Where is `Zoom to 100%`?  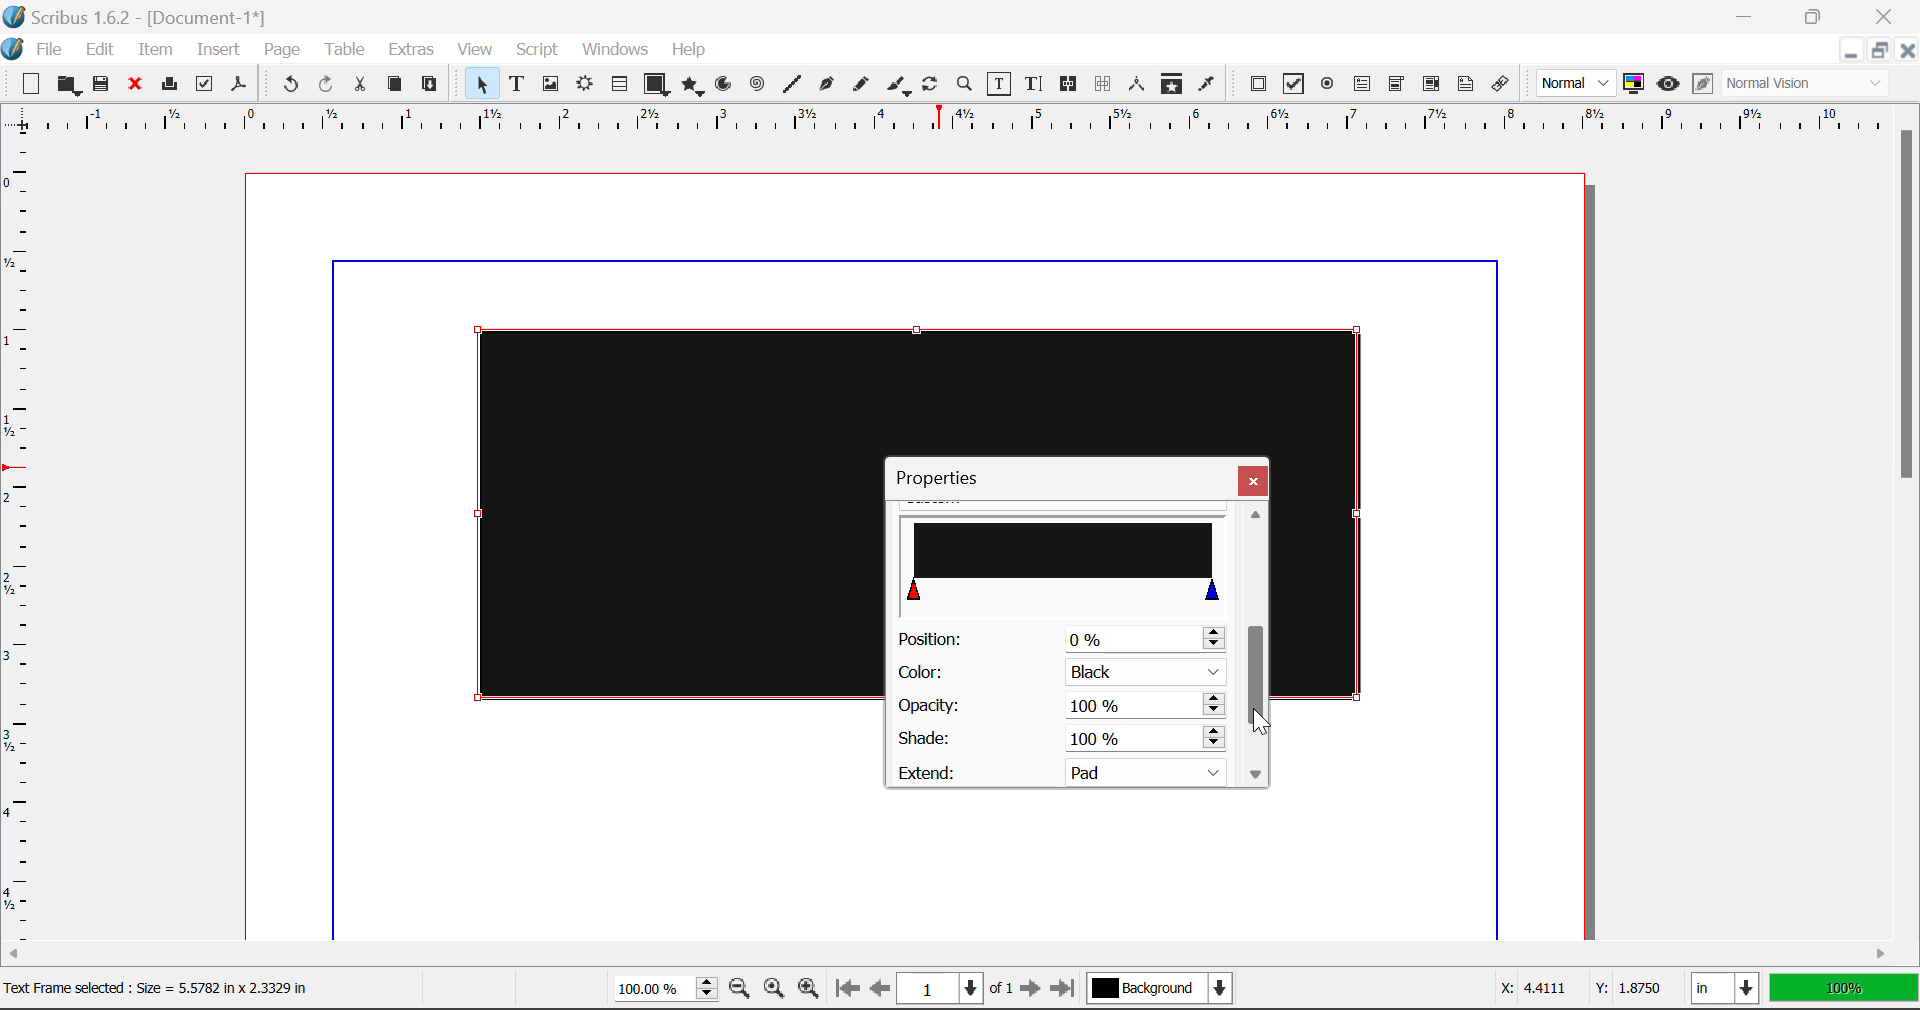 Zoom to 100% is located at coordinates (775, 991).